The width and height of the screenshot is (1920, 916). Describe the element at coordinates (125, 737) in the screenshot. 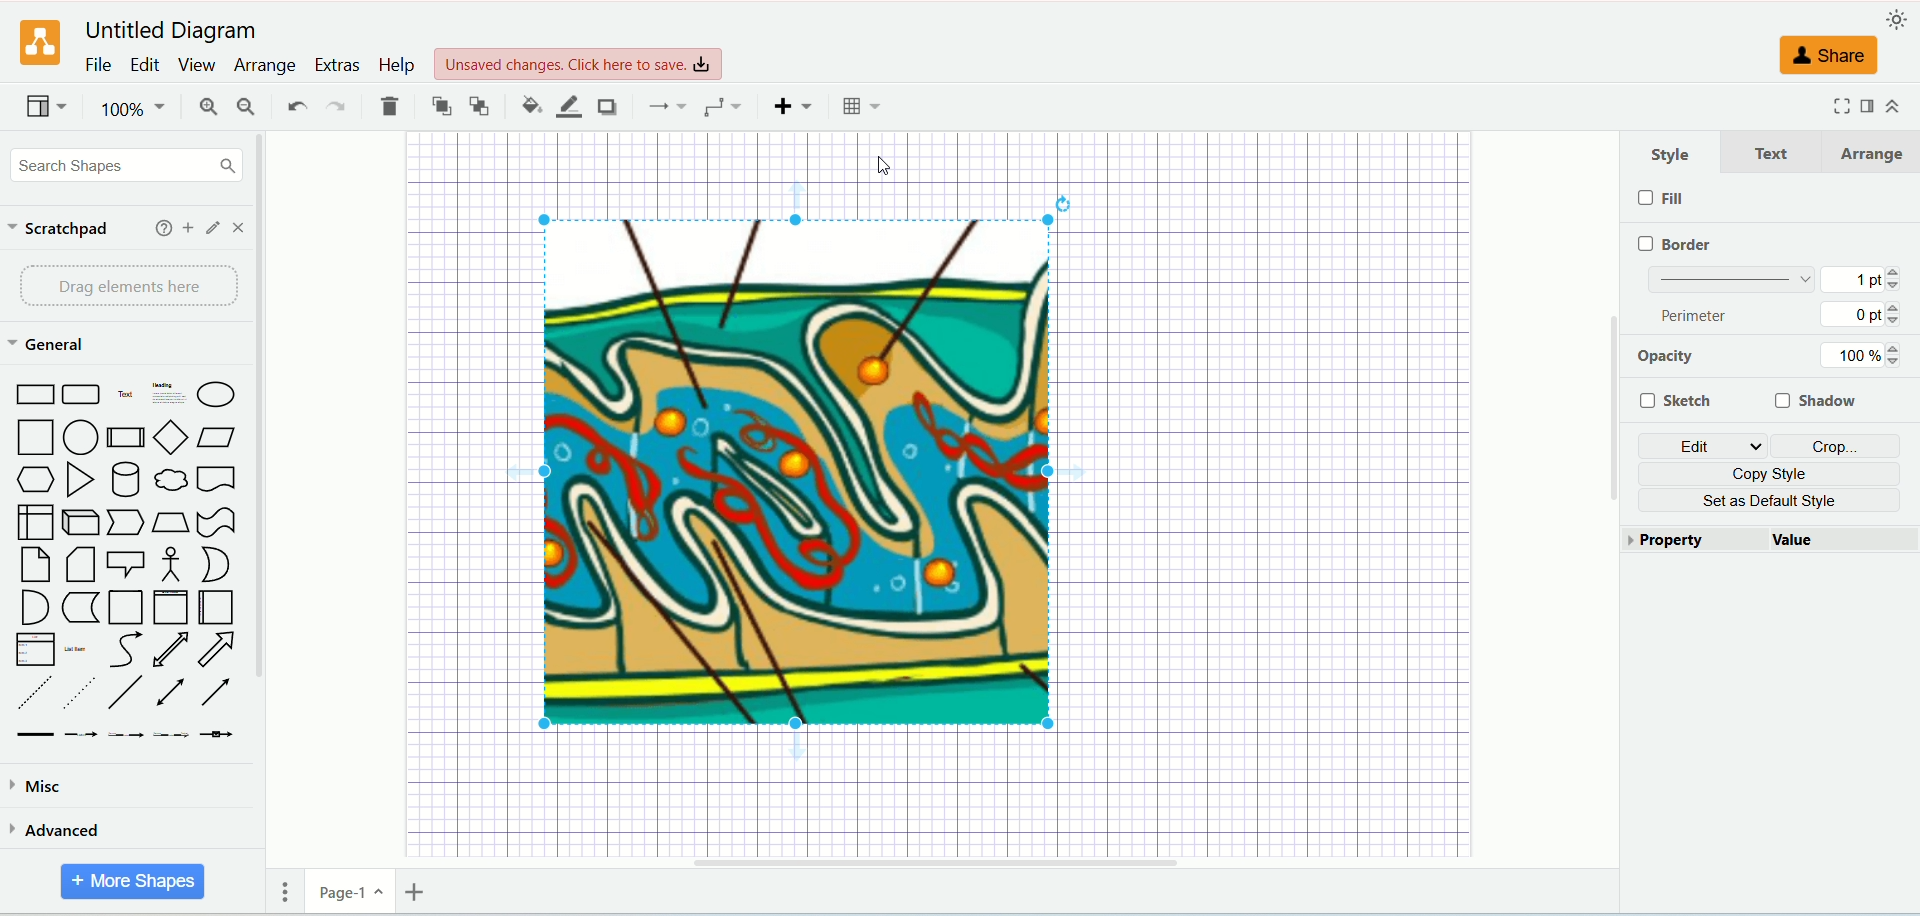

I see `Connector with 2 Labels` at that location.